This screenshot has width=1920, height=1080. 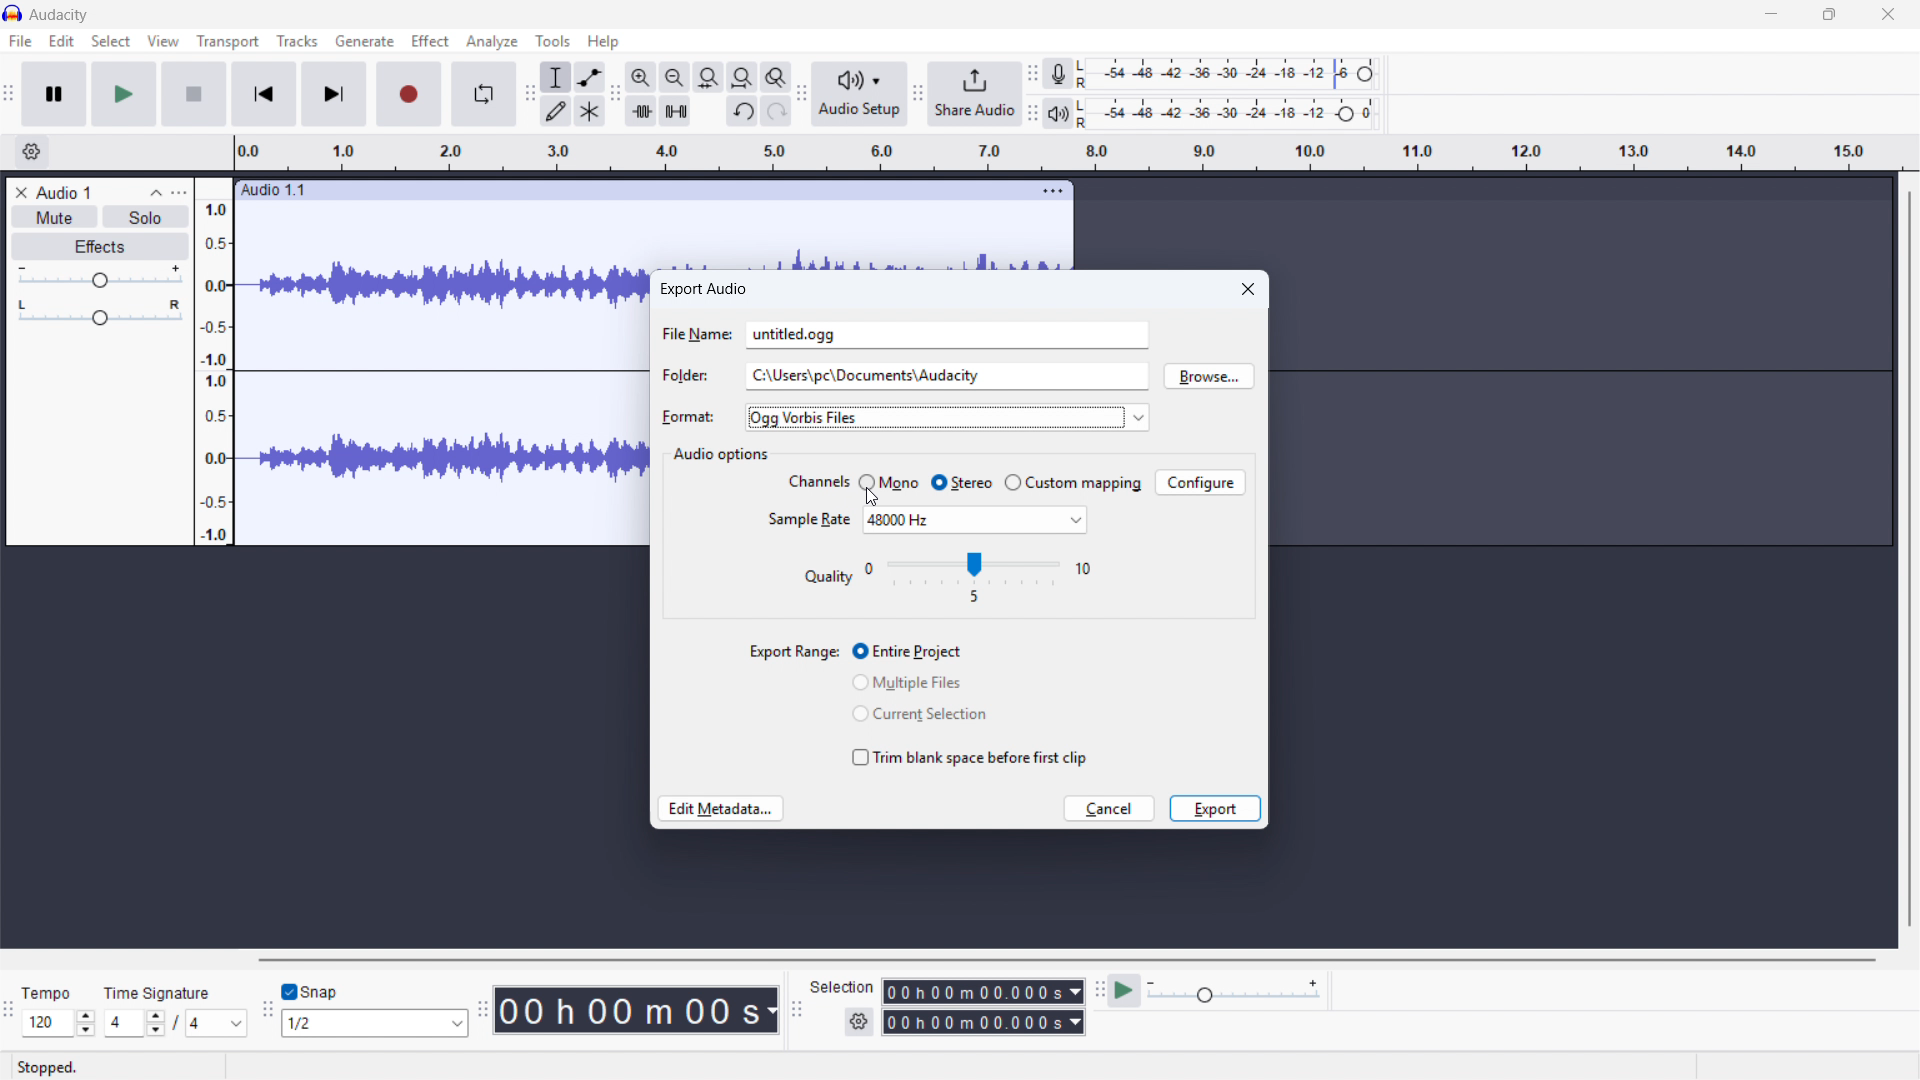 I want to click on stop , so click(x=194, y=94).